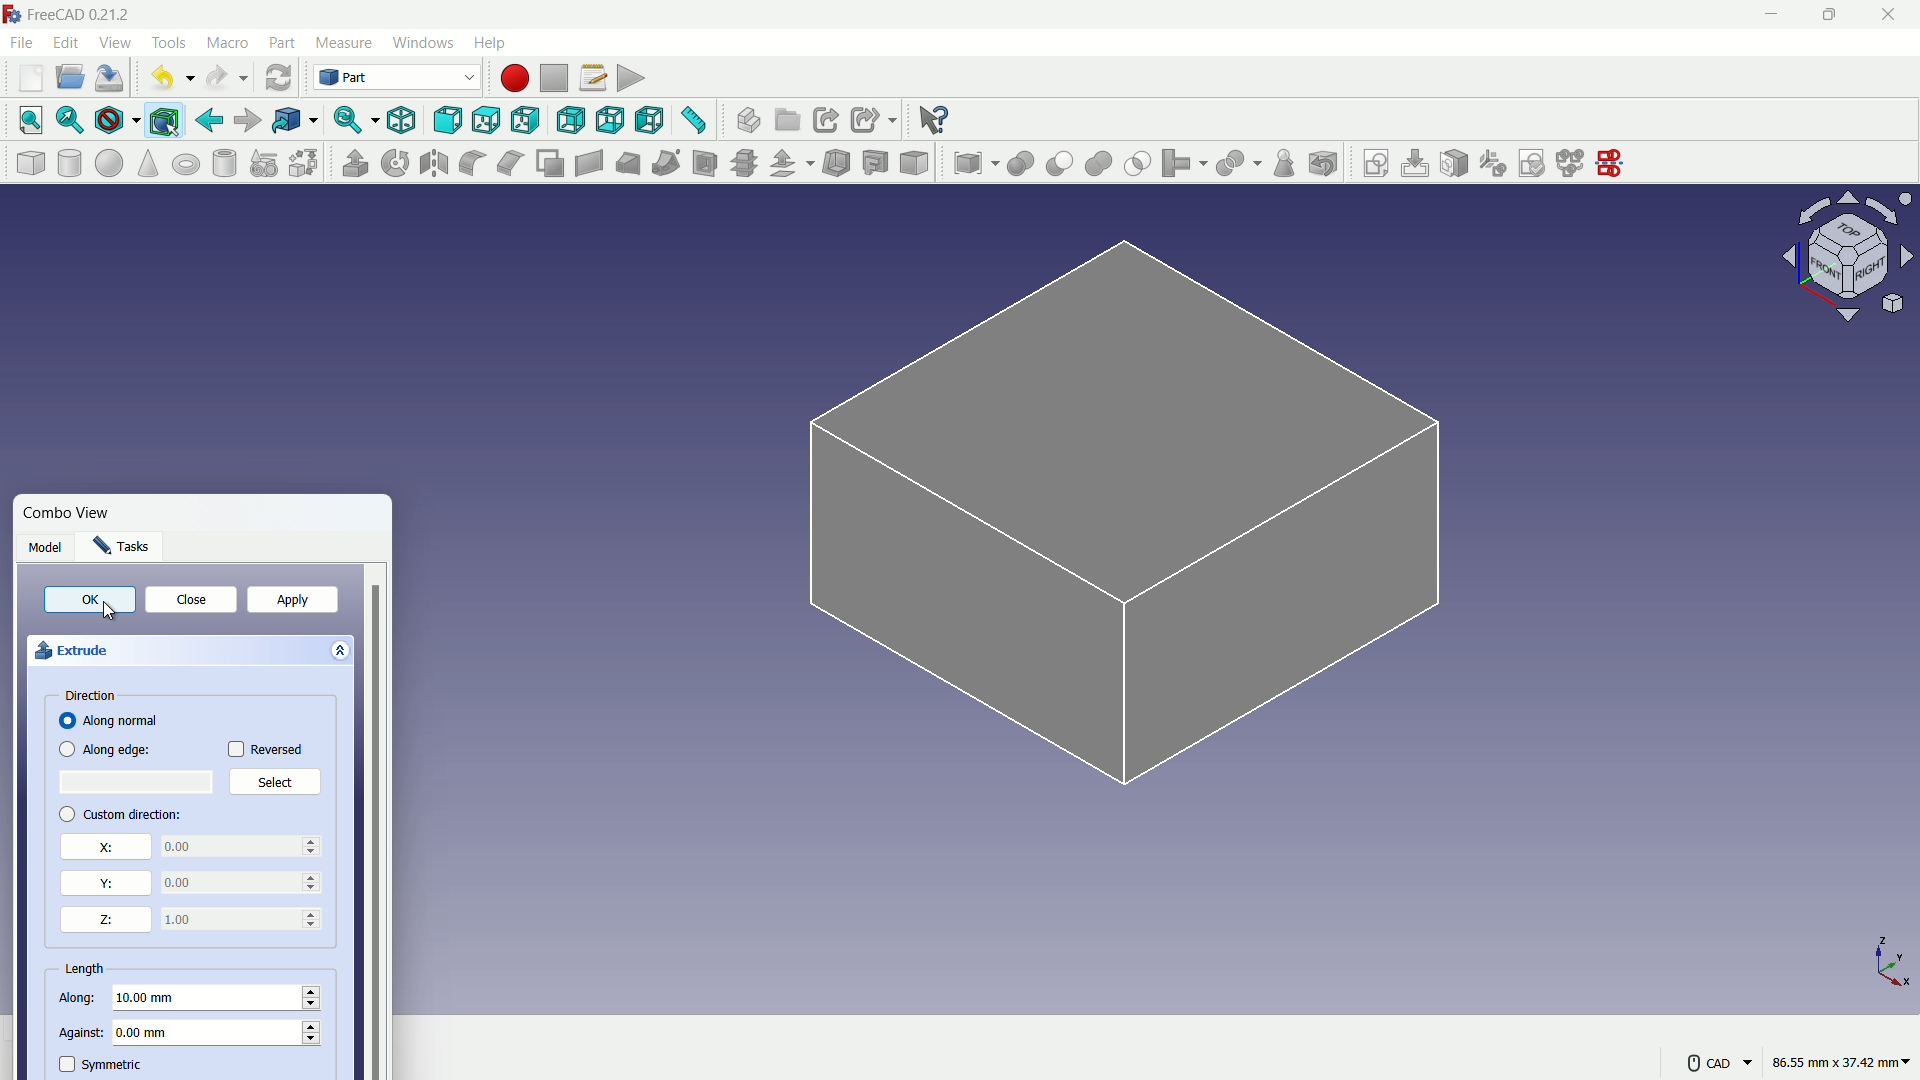  I want to click on union, so click(1100, 165).